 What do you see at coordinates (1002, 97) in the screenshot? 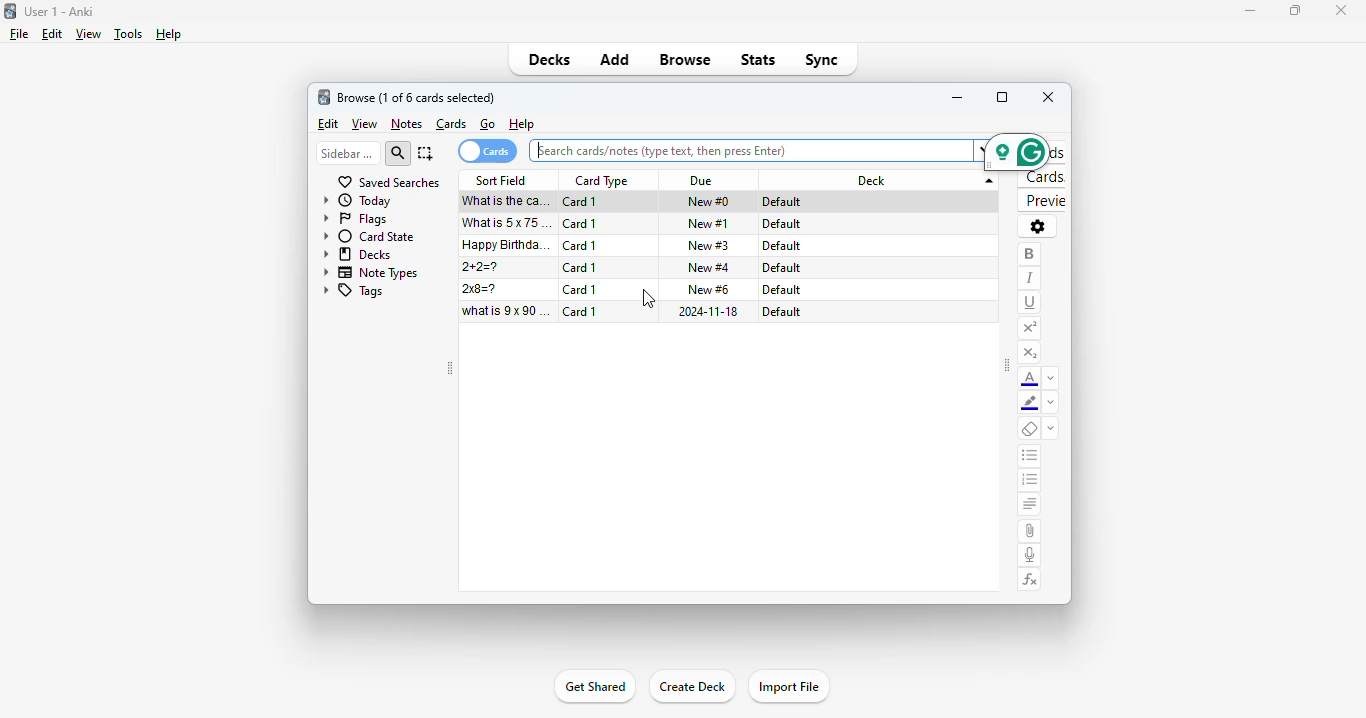
I see `maximize` at bounding box center [1002, 97].